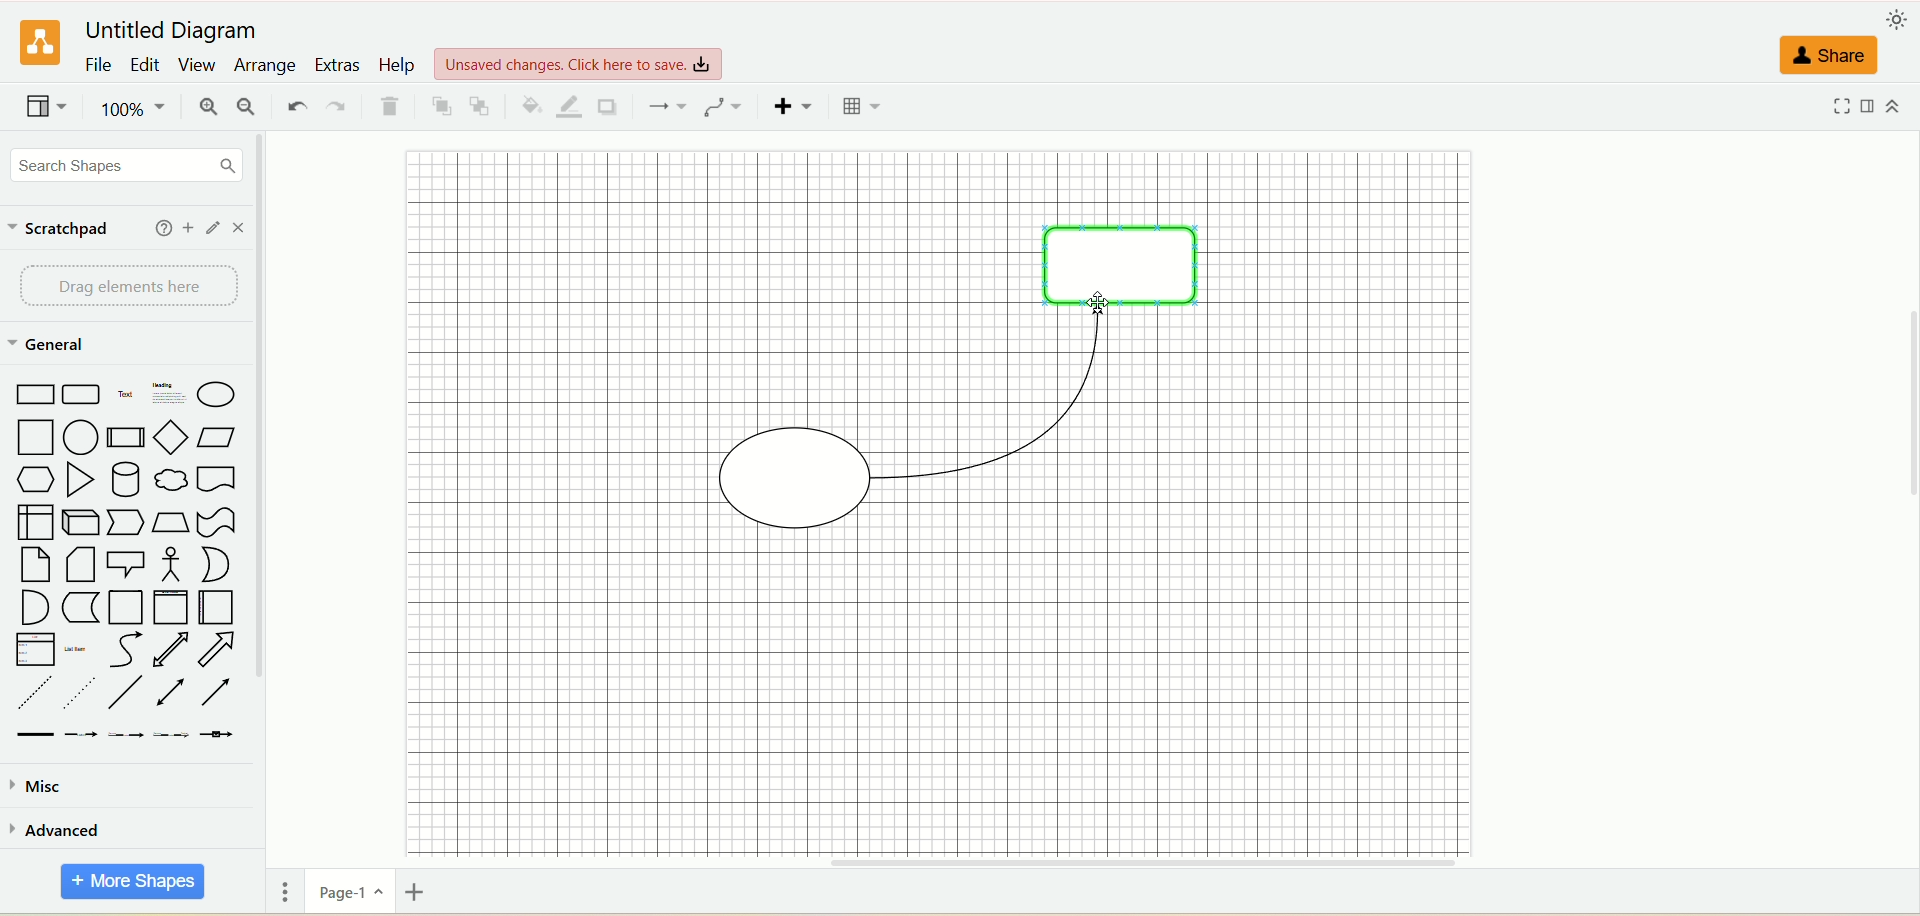 The width and height of the screenshot is (1920, 916). What do you see at coordinates (795, 478) in the screenshot?
I see `shape` at bounding box center [795, 478].